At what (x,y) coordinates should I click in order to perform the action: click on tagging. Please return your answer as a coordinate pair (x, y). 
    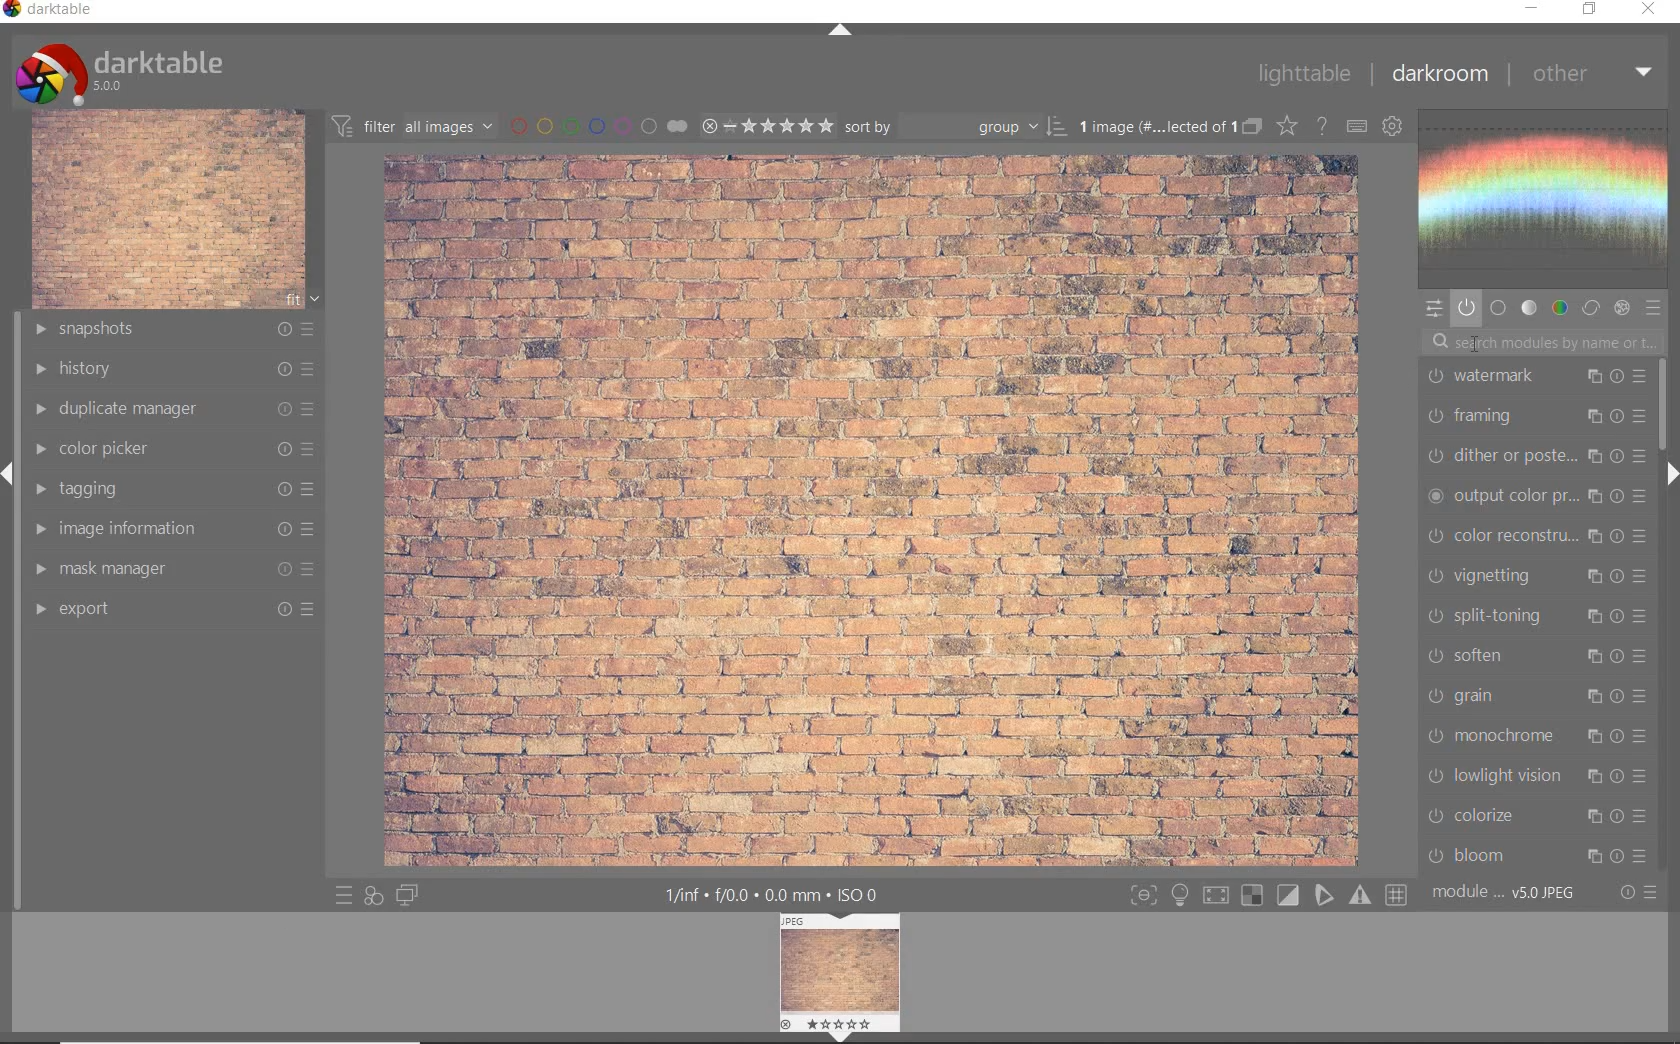
    Looking at the image, I should click on (177, 489).